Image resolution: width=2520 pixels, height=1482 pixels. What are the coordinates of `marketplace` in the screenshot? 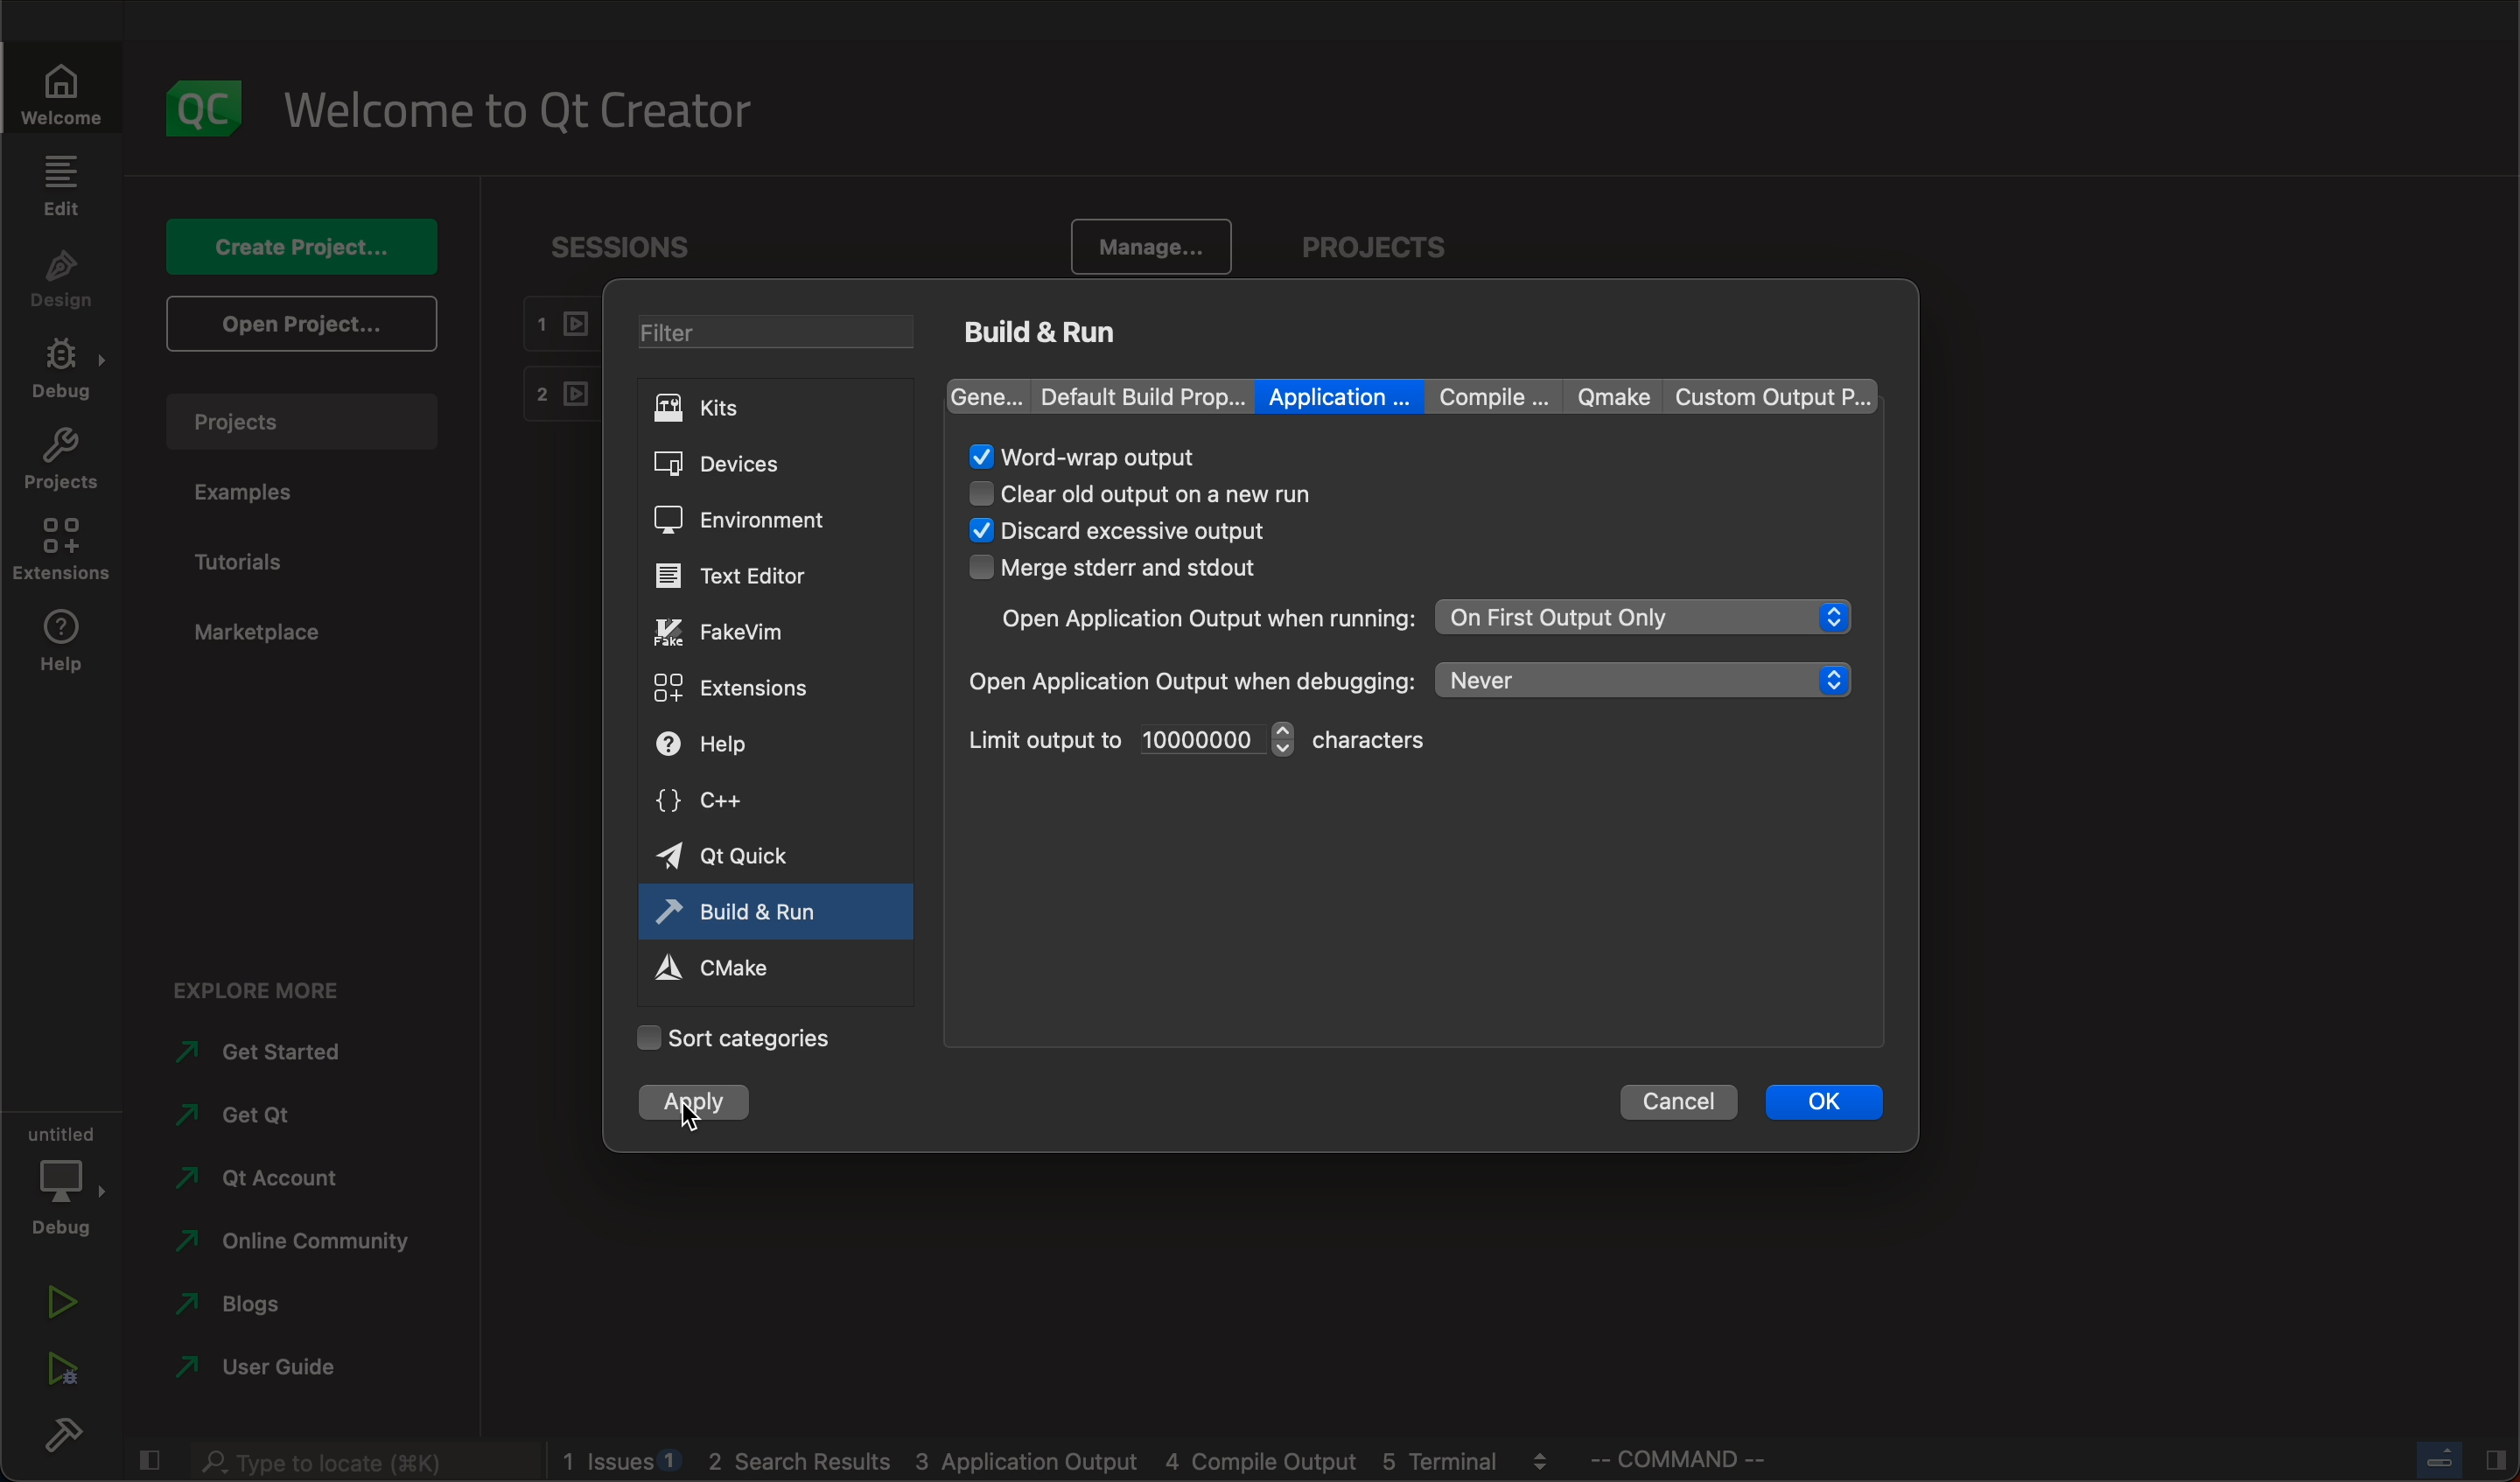 It's located at (264, 633).